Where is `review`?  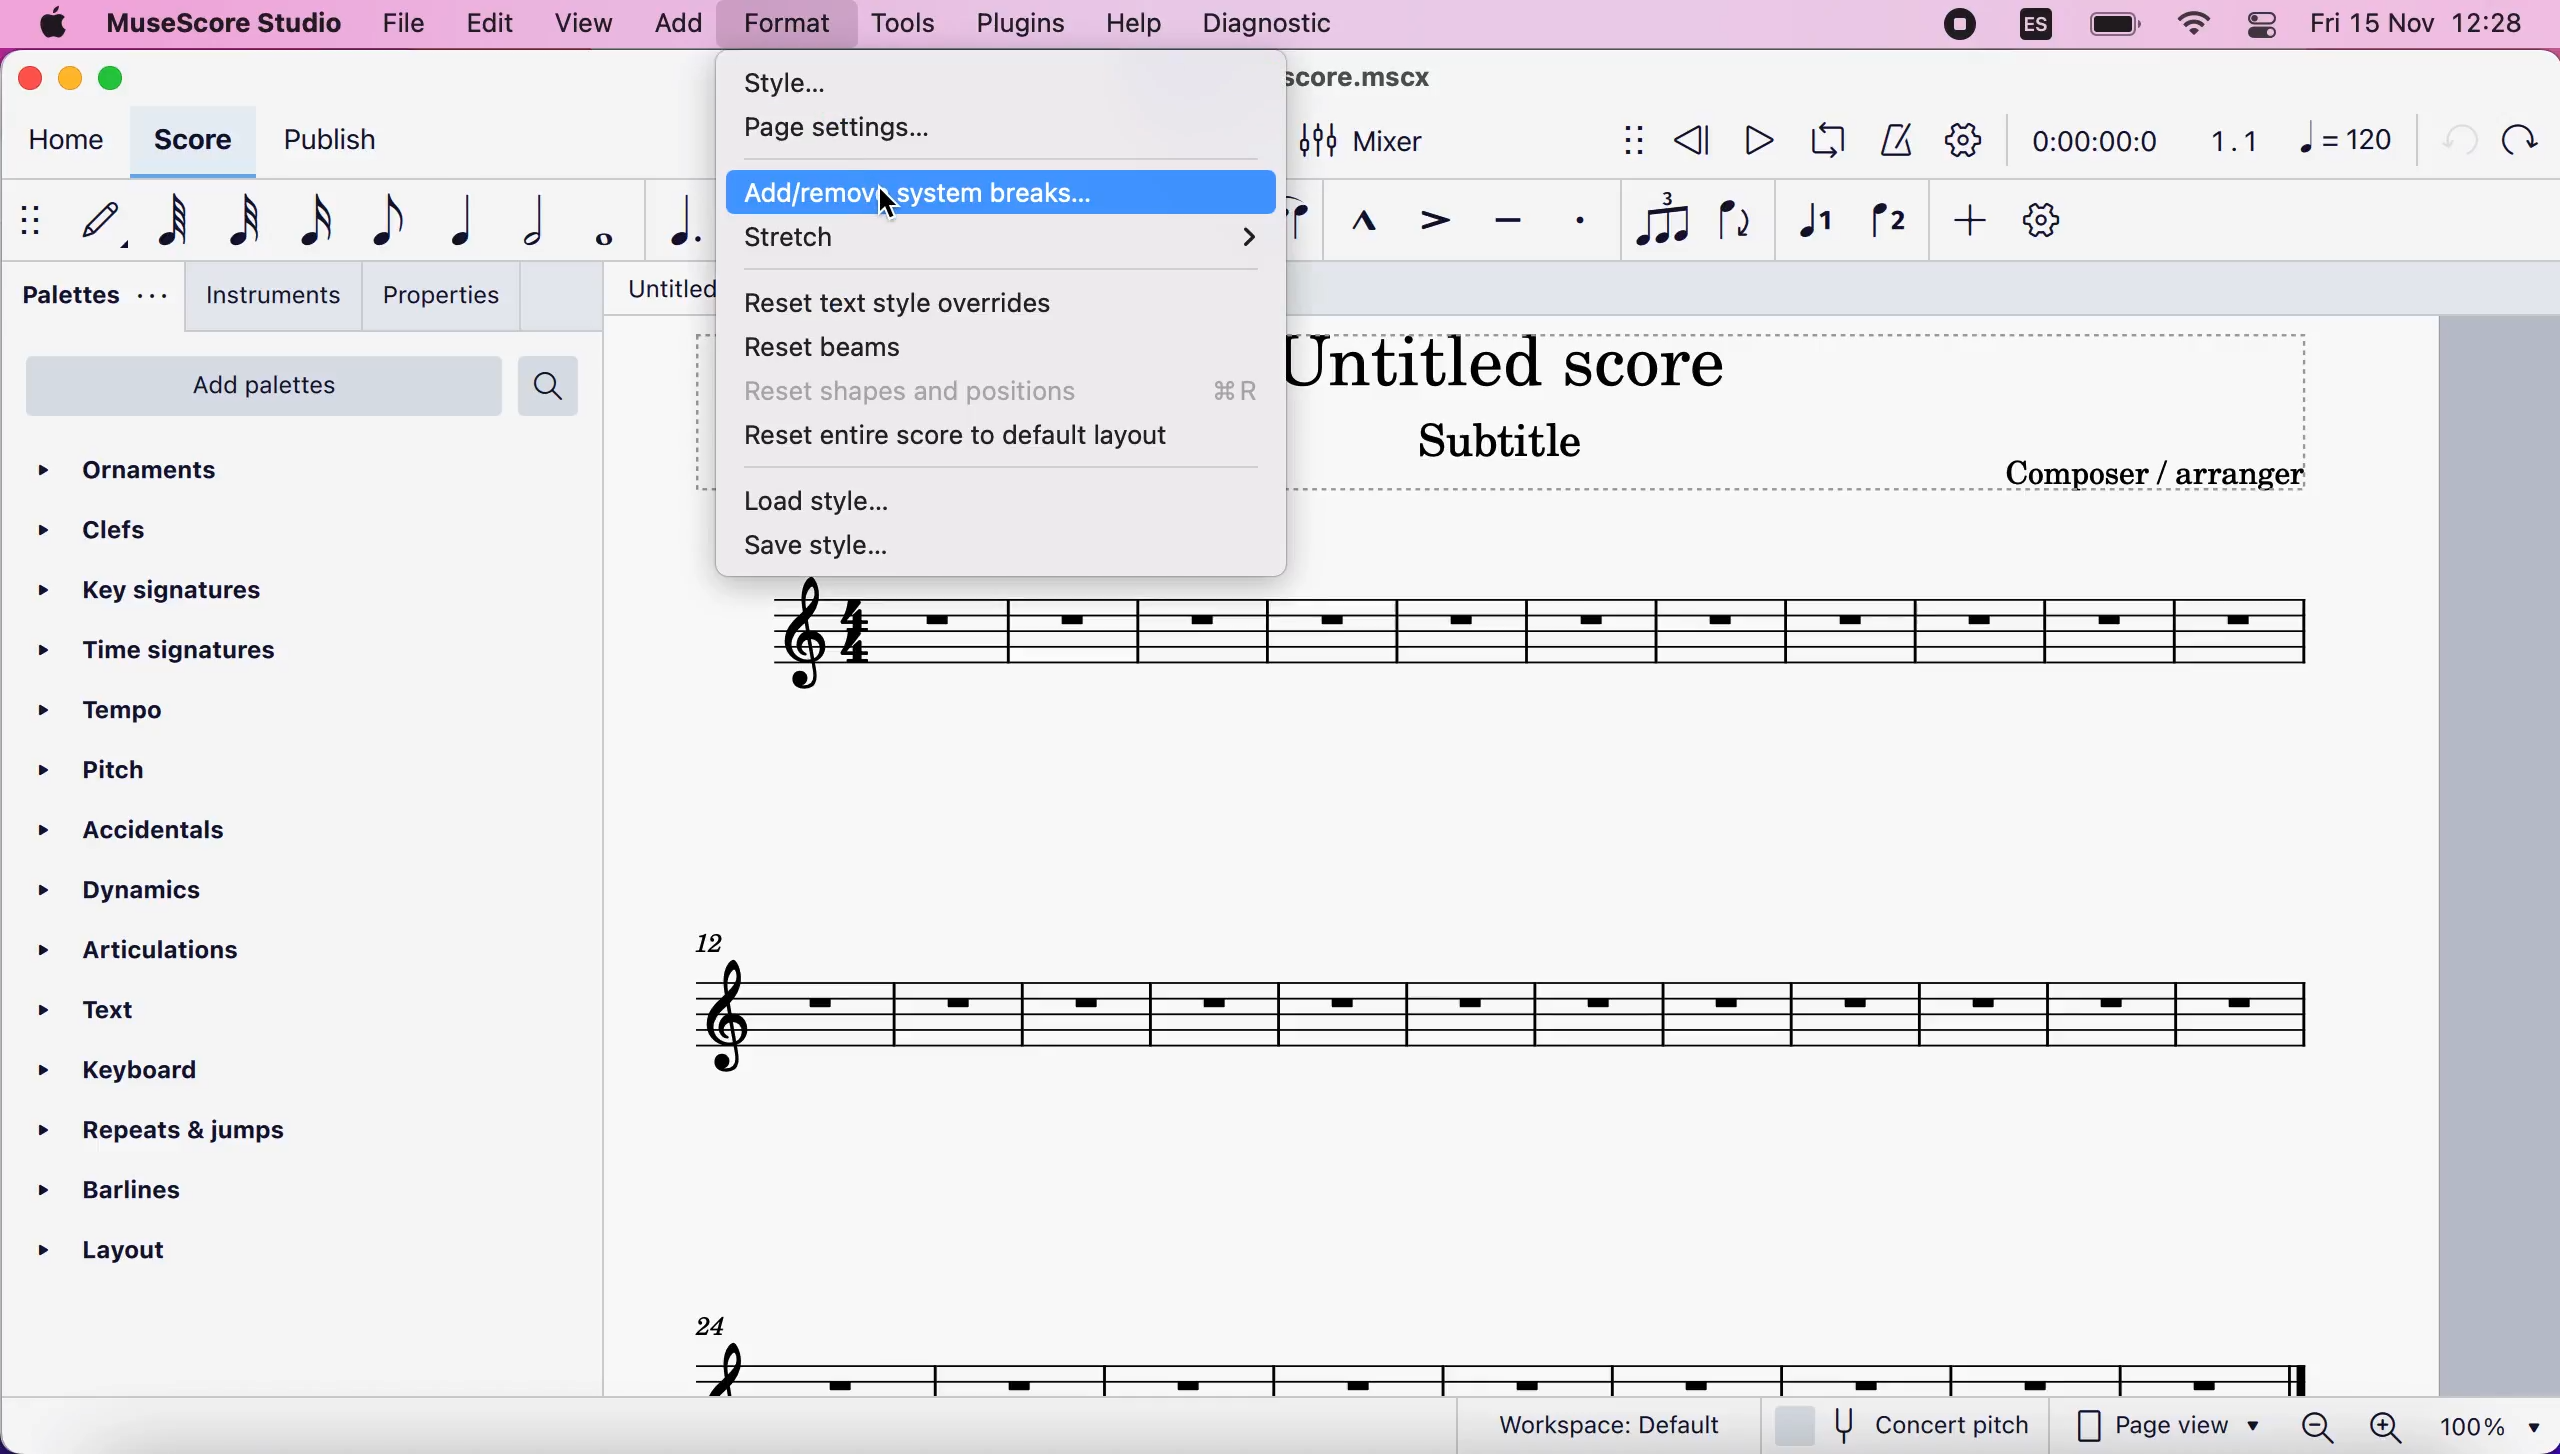
review is located at coordinates (1694, 141).